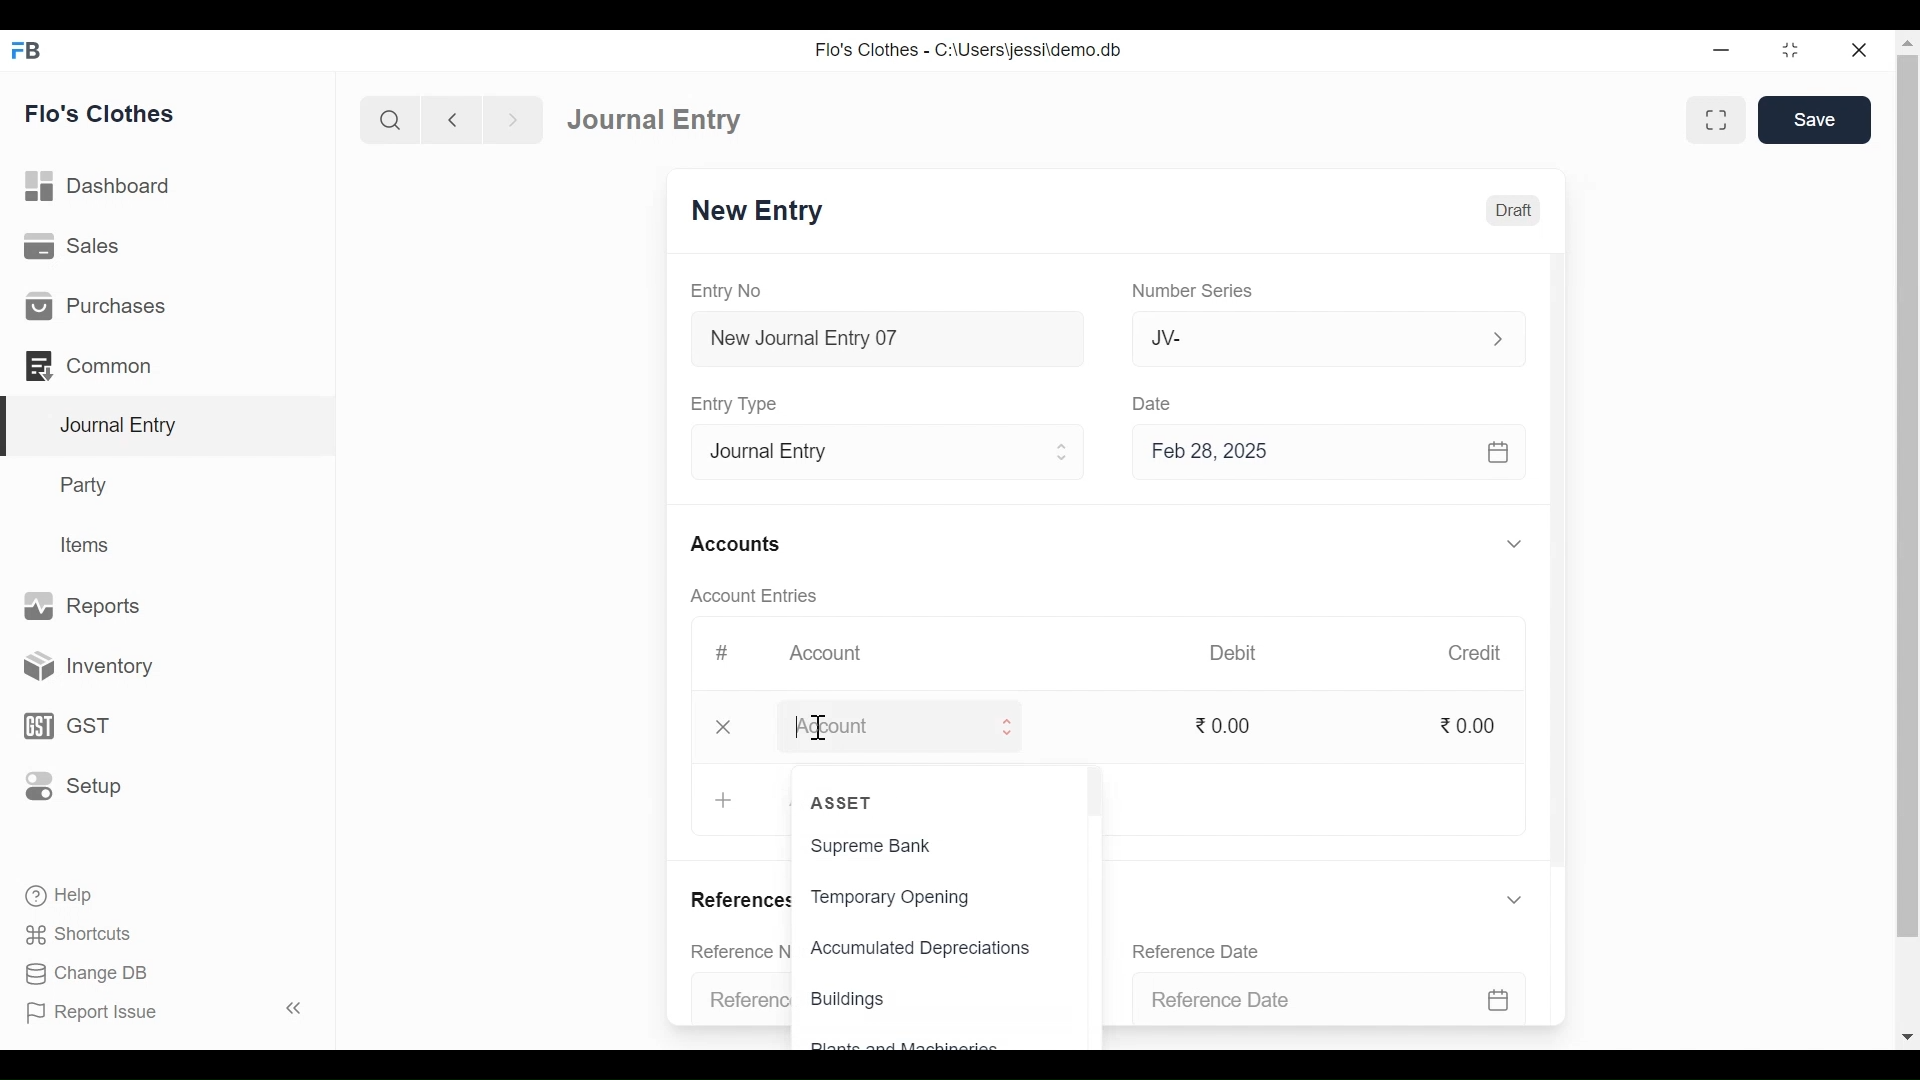 This screenshot has height=1080, width=1920. I want to click on Buildings, so click(853, 999).